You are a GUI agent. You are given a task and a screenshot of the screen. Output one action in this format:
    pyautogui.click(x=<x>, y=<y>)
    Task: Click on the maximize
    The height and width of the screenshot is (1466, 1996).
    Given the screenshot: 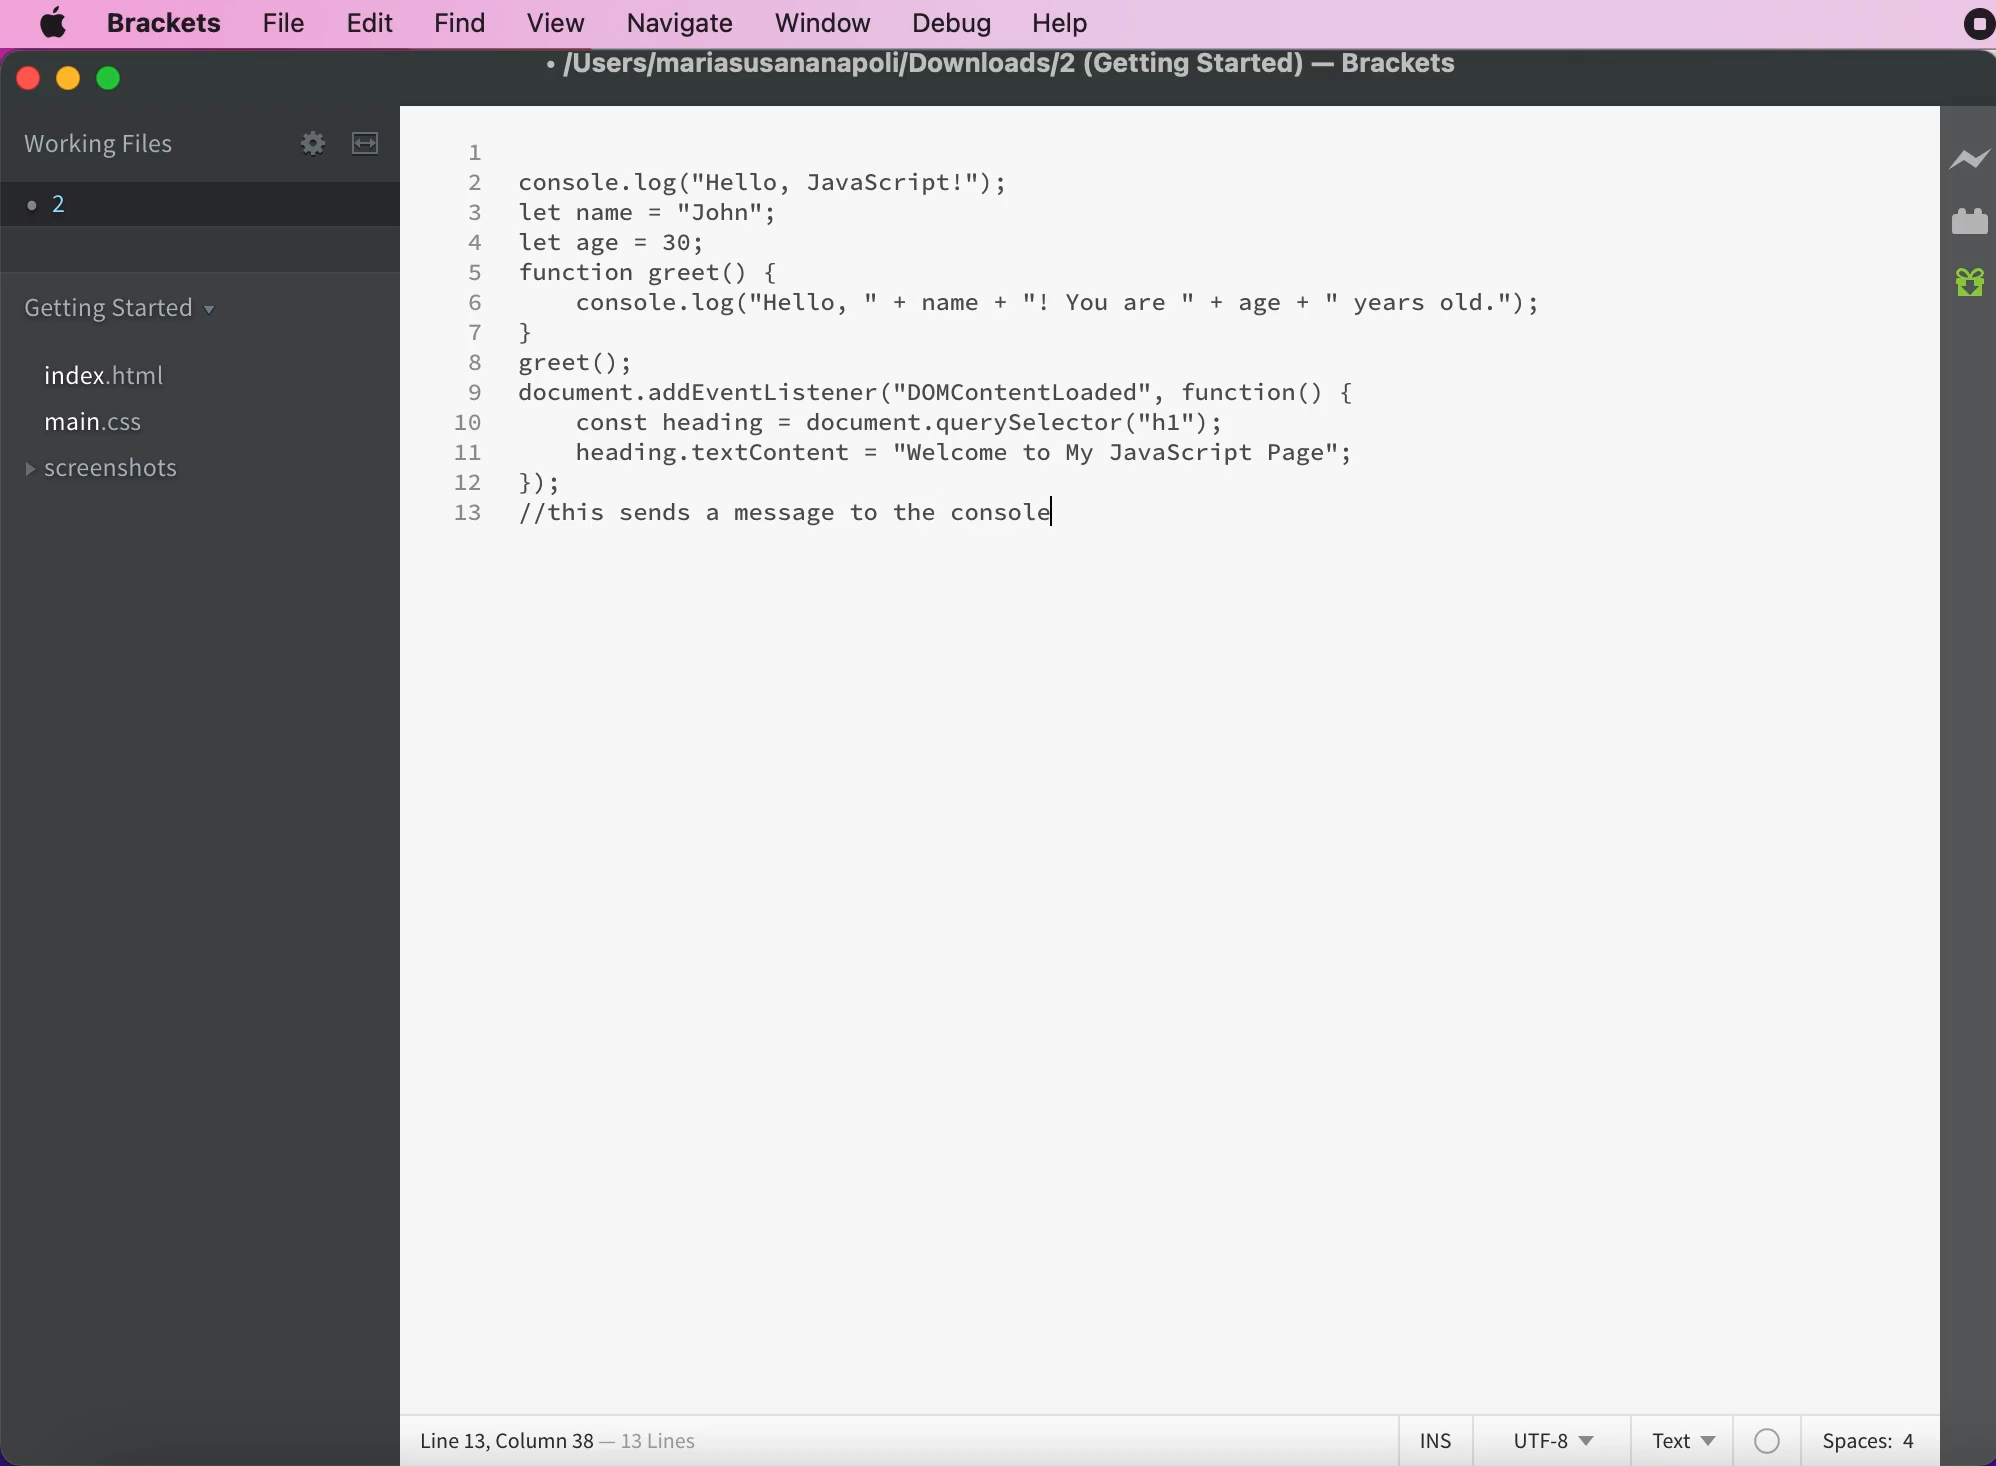 What is the action you would take?
    pyautogui.click(x=117, y=82)
    